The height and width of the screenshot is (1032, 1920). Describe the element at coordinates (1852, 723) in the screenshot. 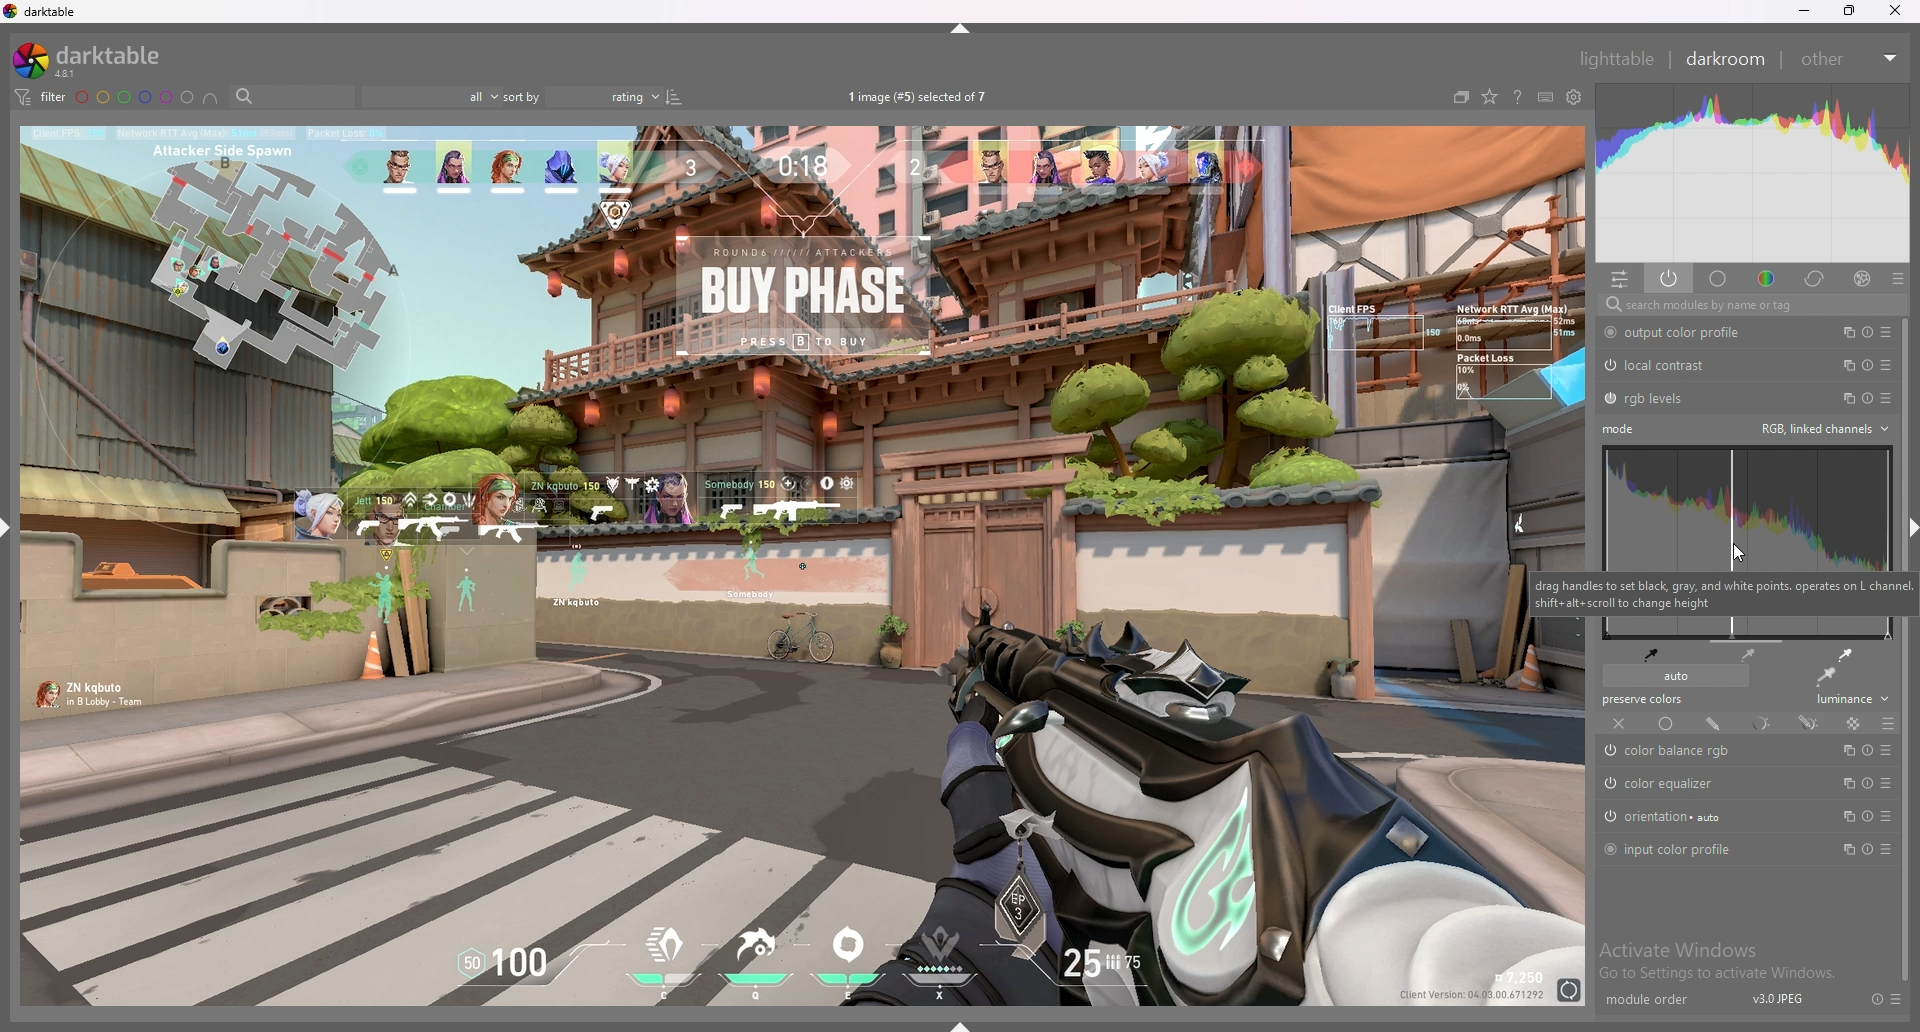

I see `raster mask` at that location.